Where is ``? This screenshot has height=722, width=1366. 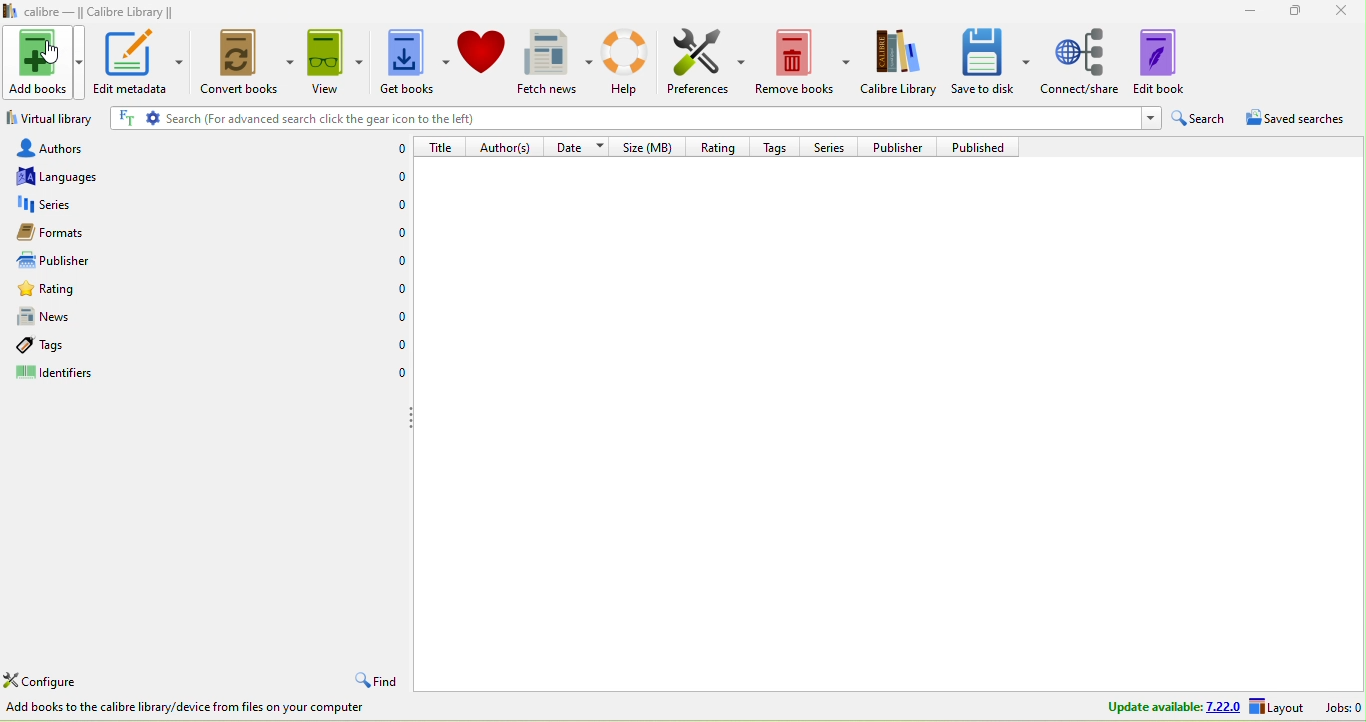
 is located at coordinates (397, 344).